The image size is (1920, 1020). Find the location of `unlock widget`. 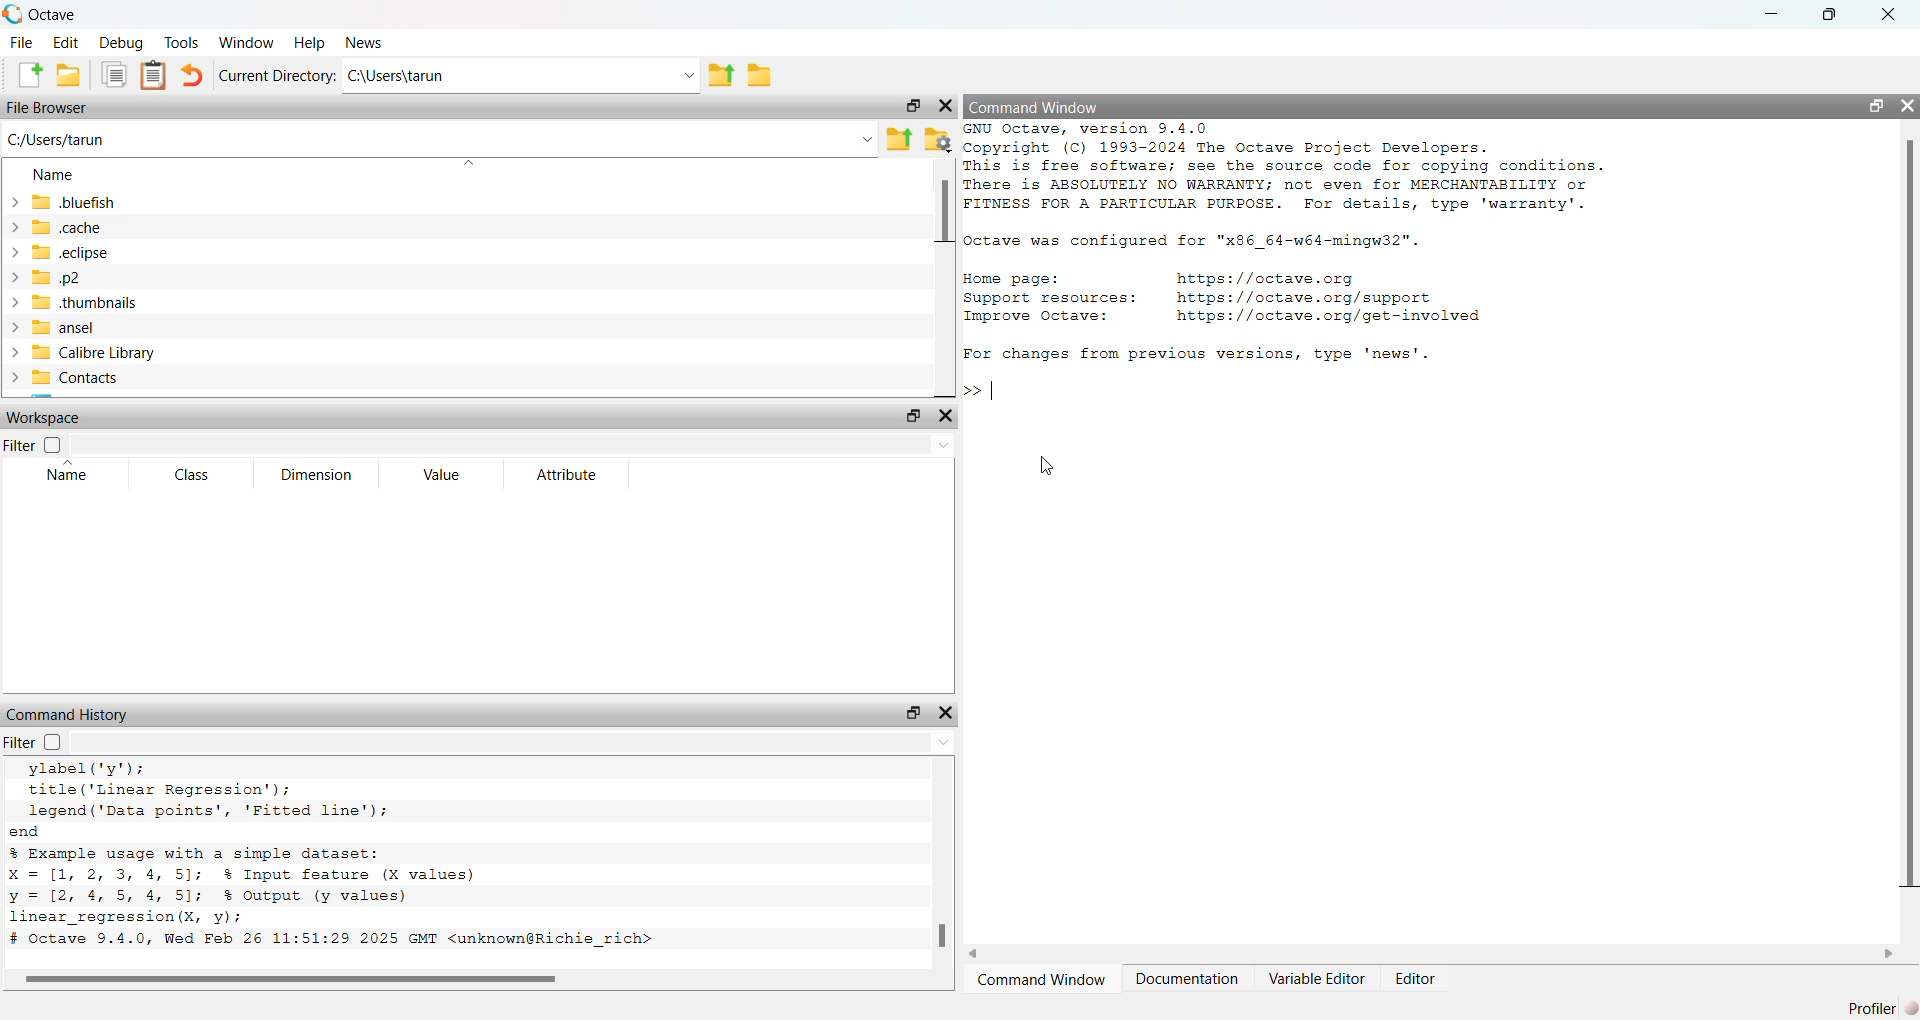

unlock widget is located at coordinates (1876, 103).